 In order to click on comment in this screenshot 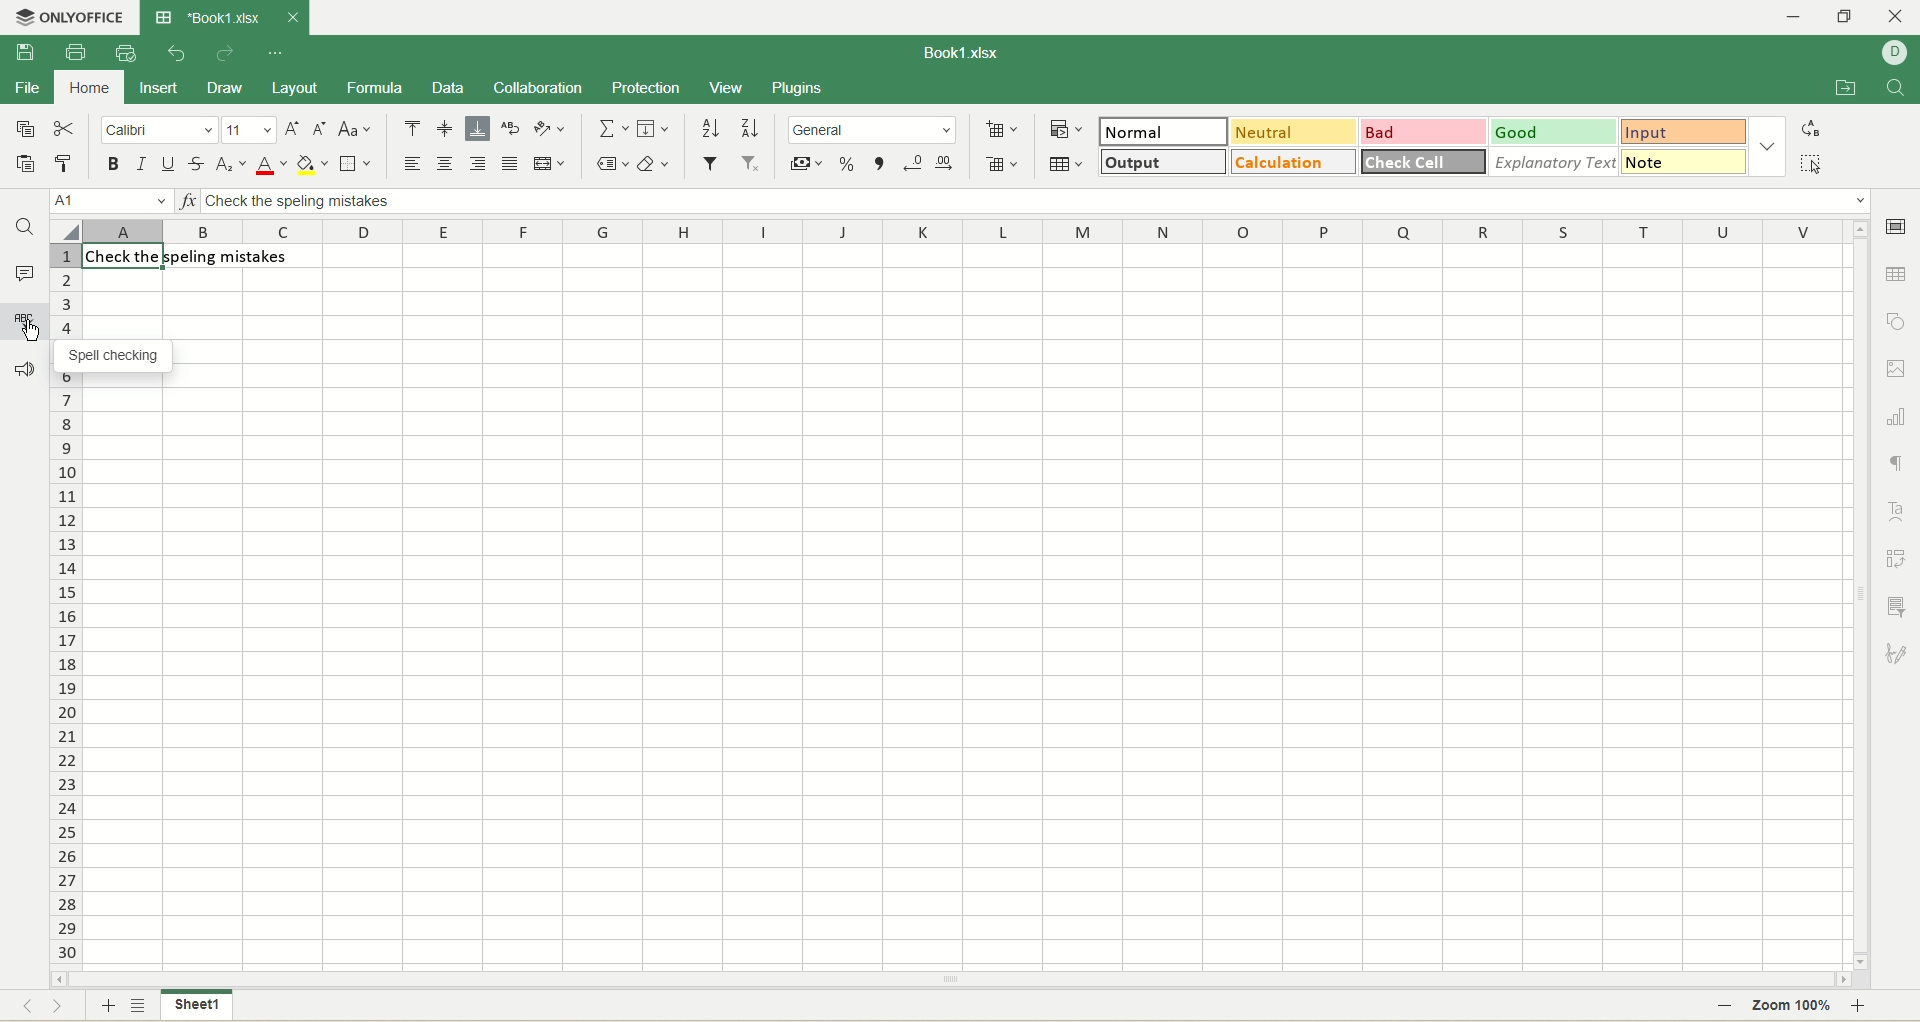, I will do `click(25, 274)`.